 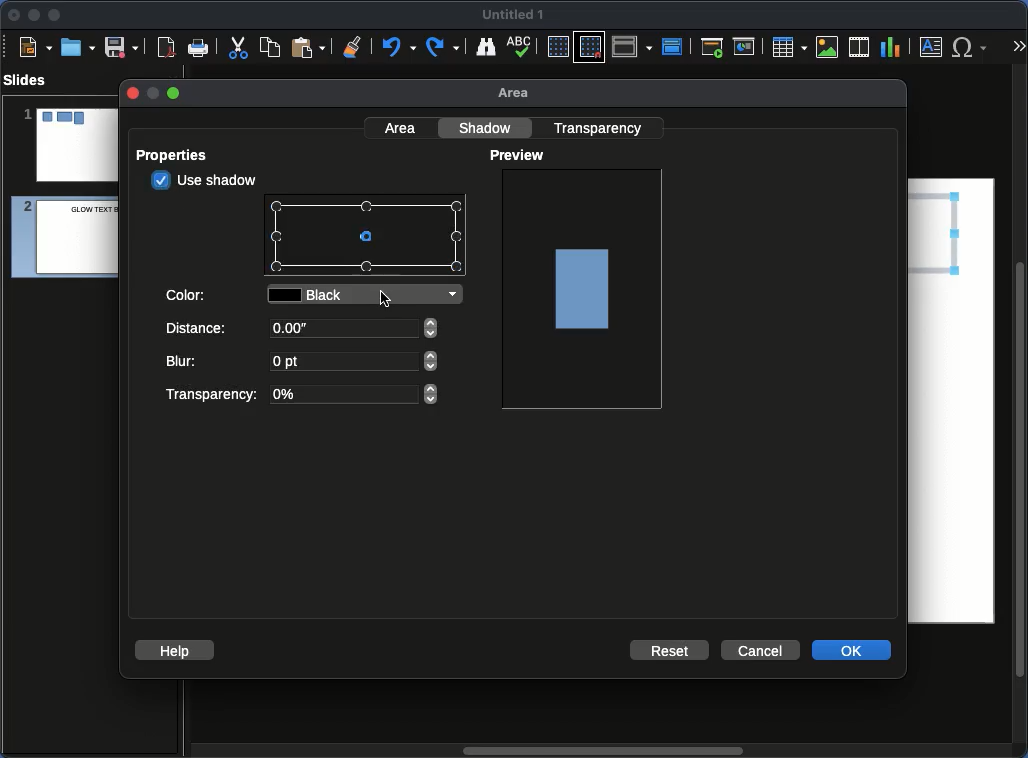 I want to click on Close, so click(x=15, y=15).